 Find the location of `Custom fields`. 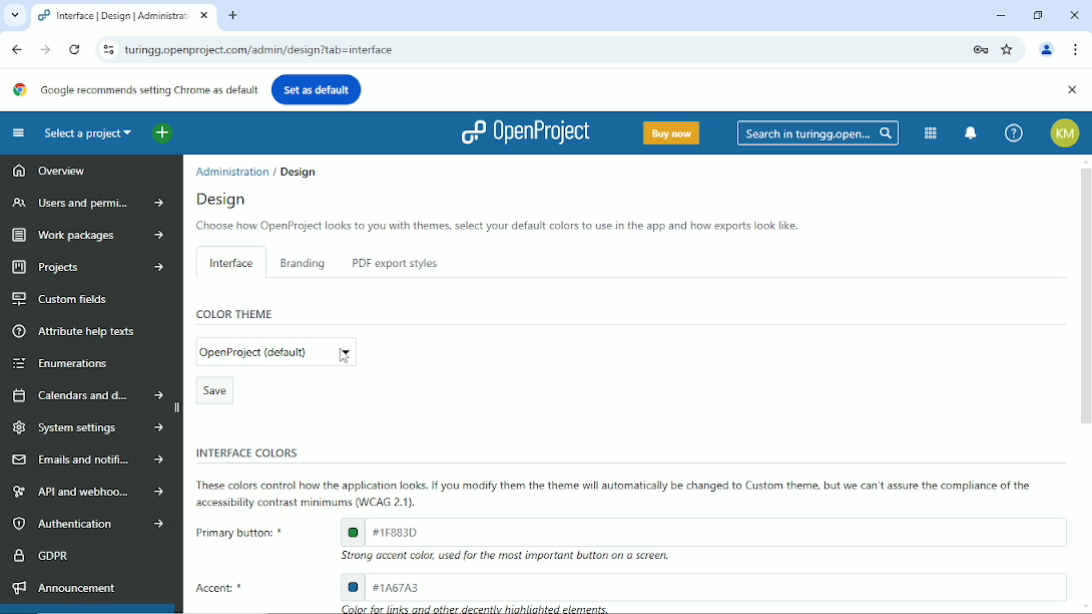

Custom fields is located at coordinates (62, 299).